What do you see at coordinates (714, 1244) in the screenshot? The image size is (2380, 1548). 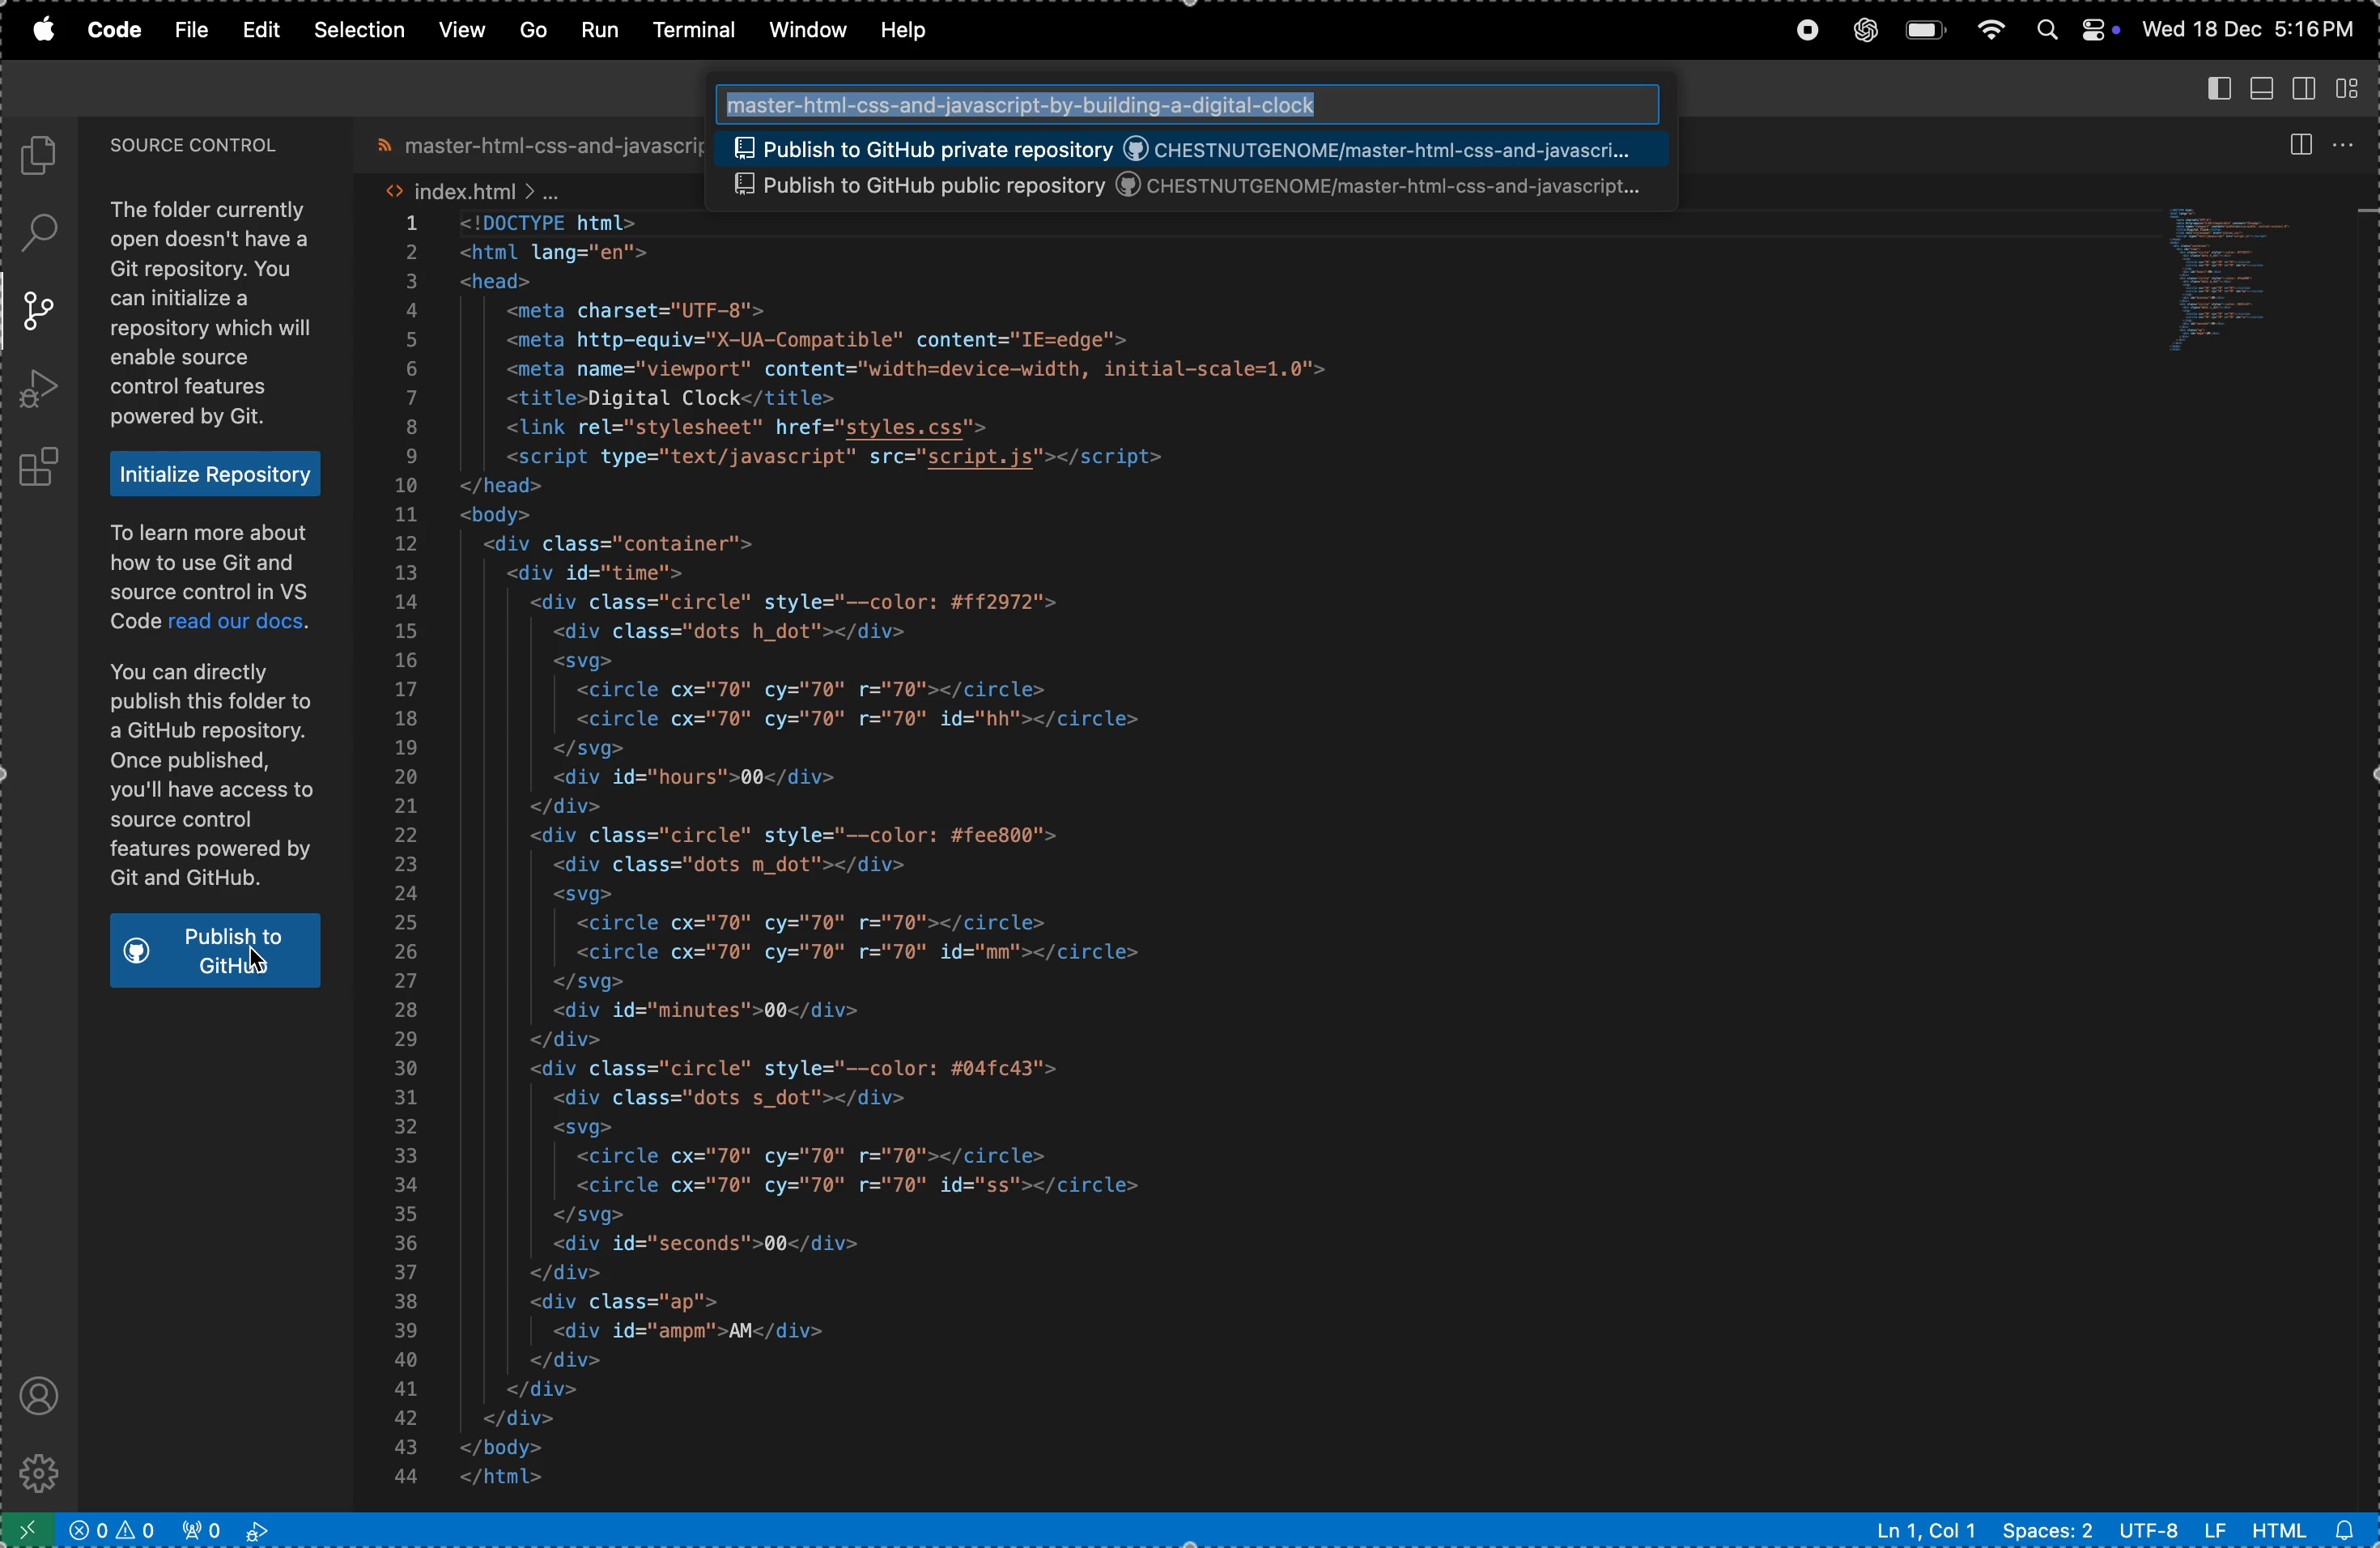 I see `<div id="seconds">00</div>` at bounding box center [714, 1244].